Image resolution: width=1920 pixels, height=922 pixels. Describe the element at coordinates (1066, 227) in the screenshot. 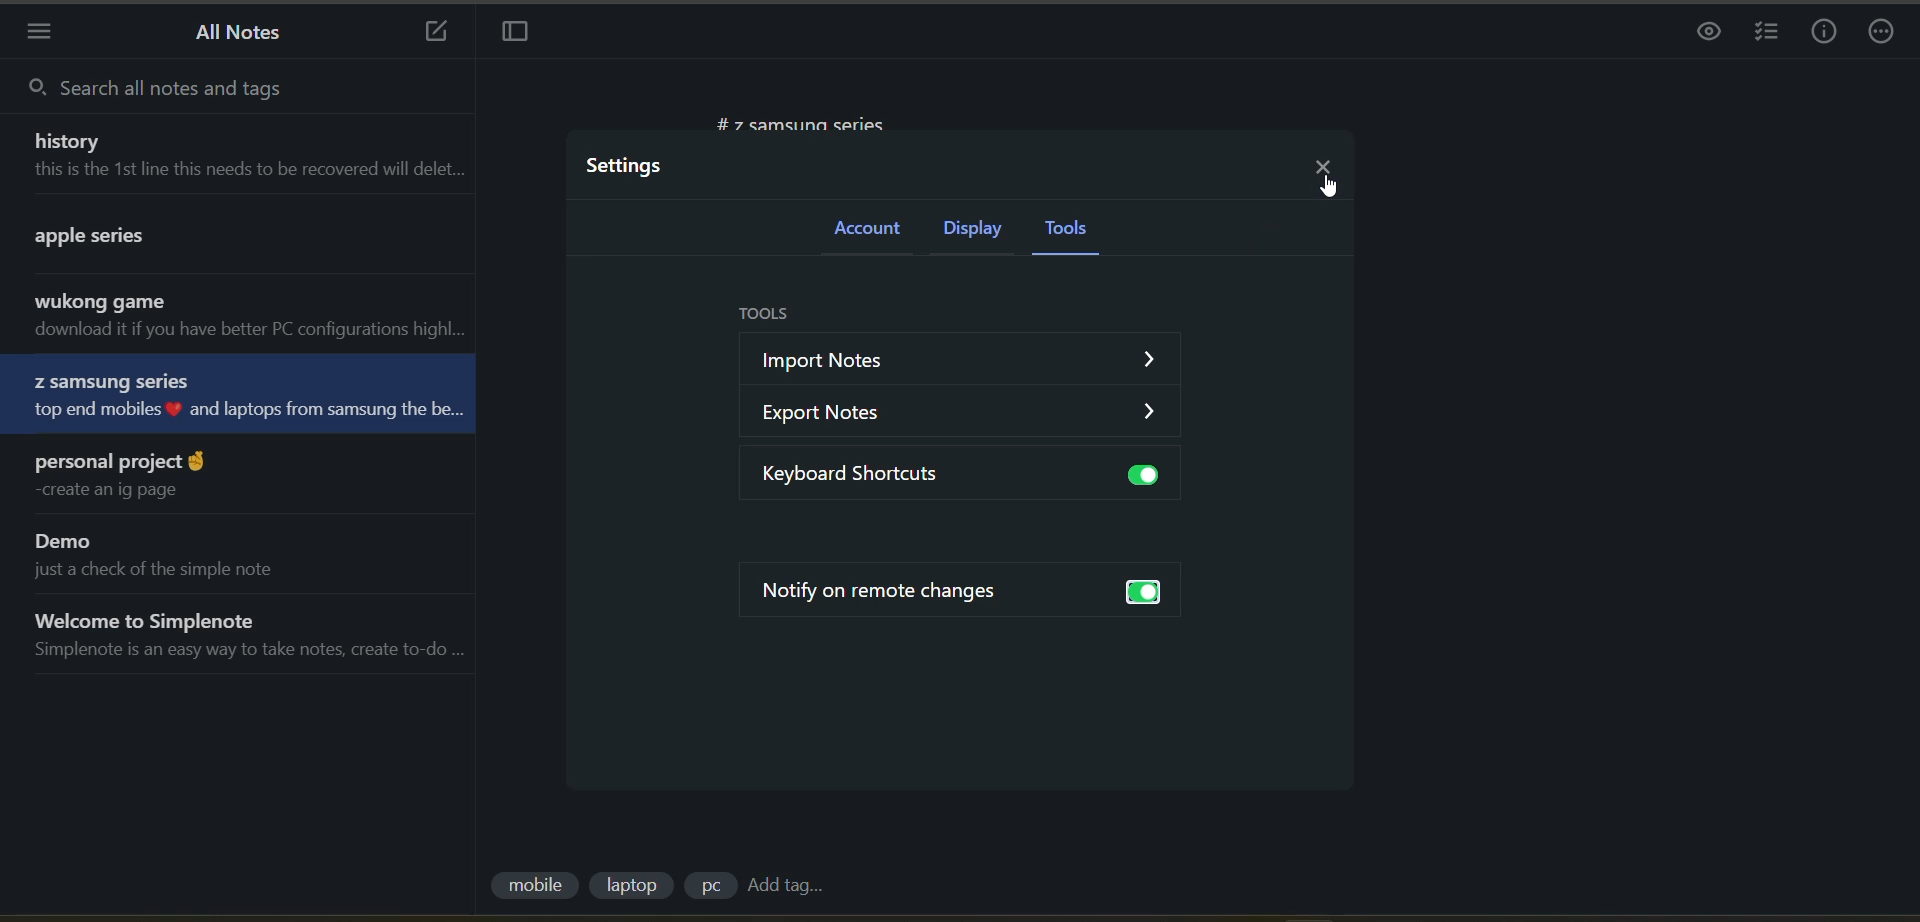

I see `tools` at that location.